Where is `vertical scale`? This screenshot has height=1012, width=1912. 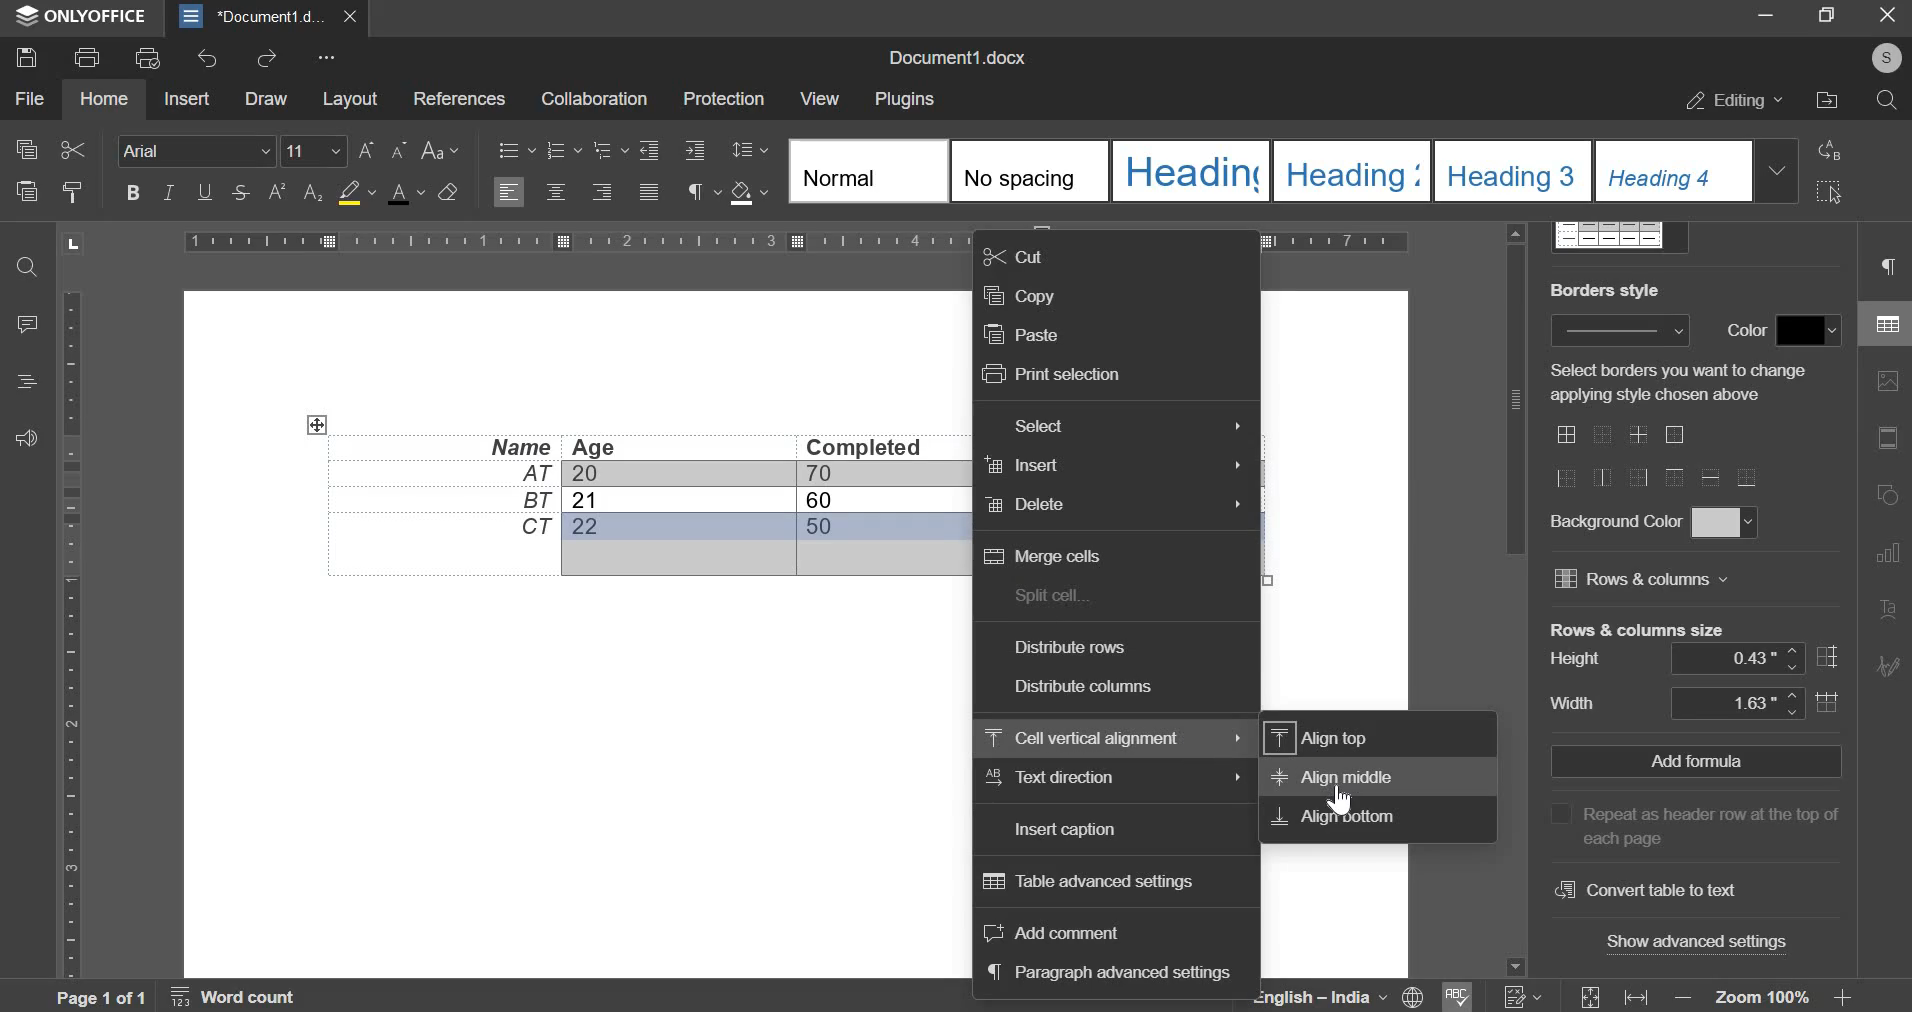 vertical scale is located at coordinates (576, 239).